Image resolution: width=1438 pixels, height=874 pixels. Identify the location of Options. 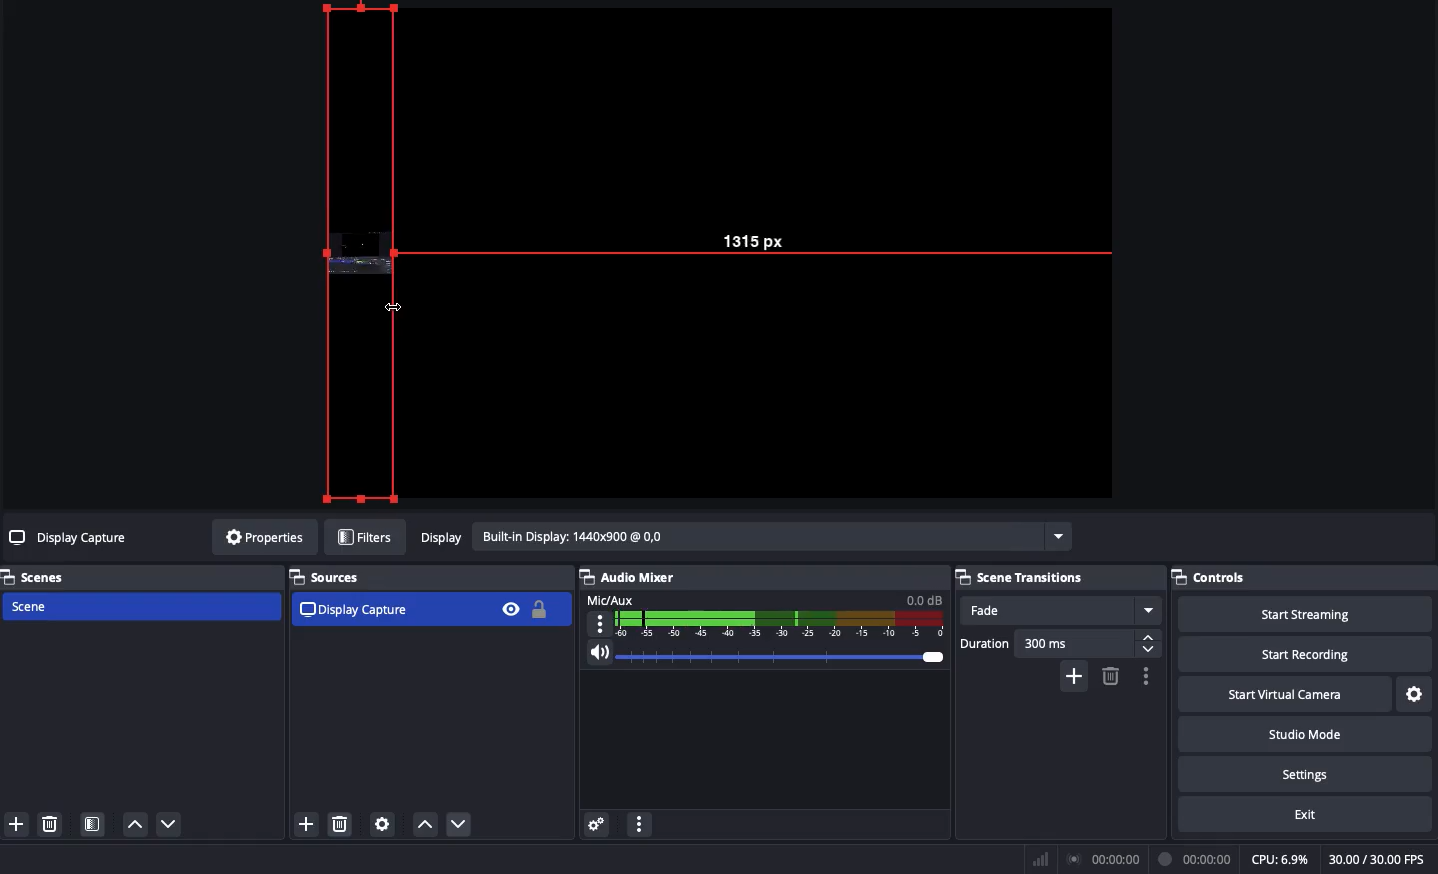
(1143, 676).